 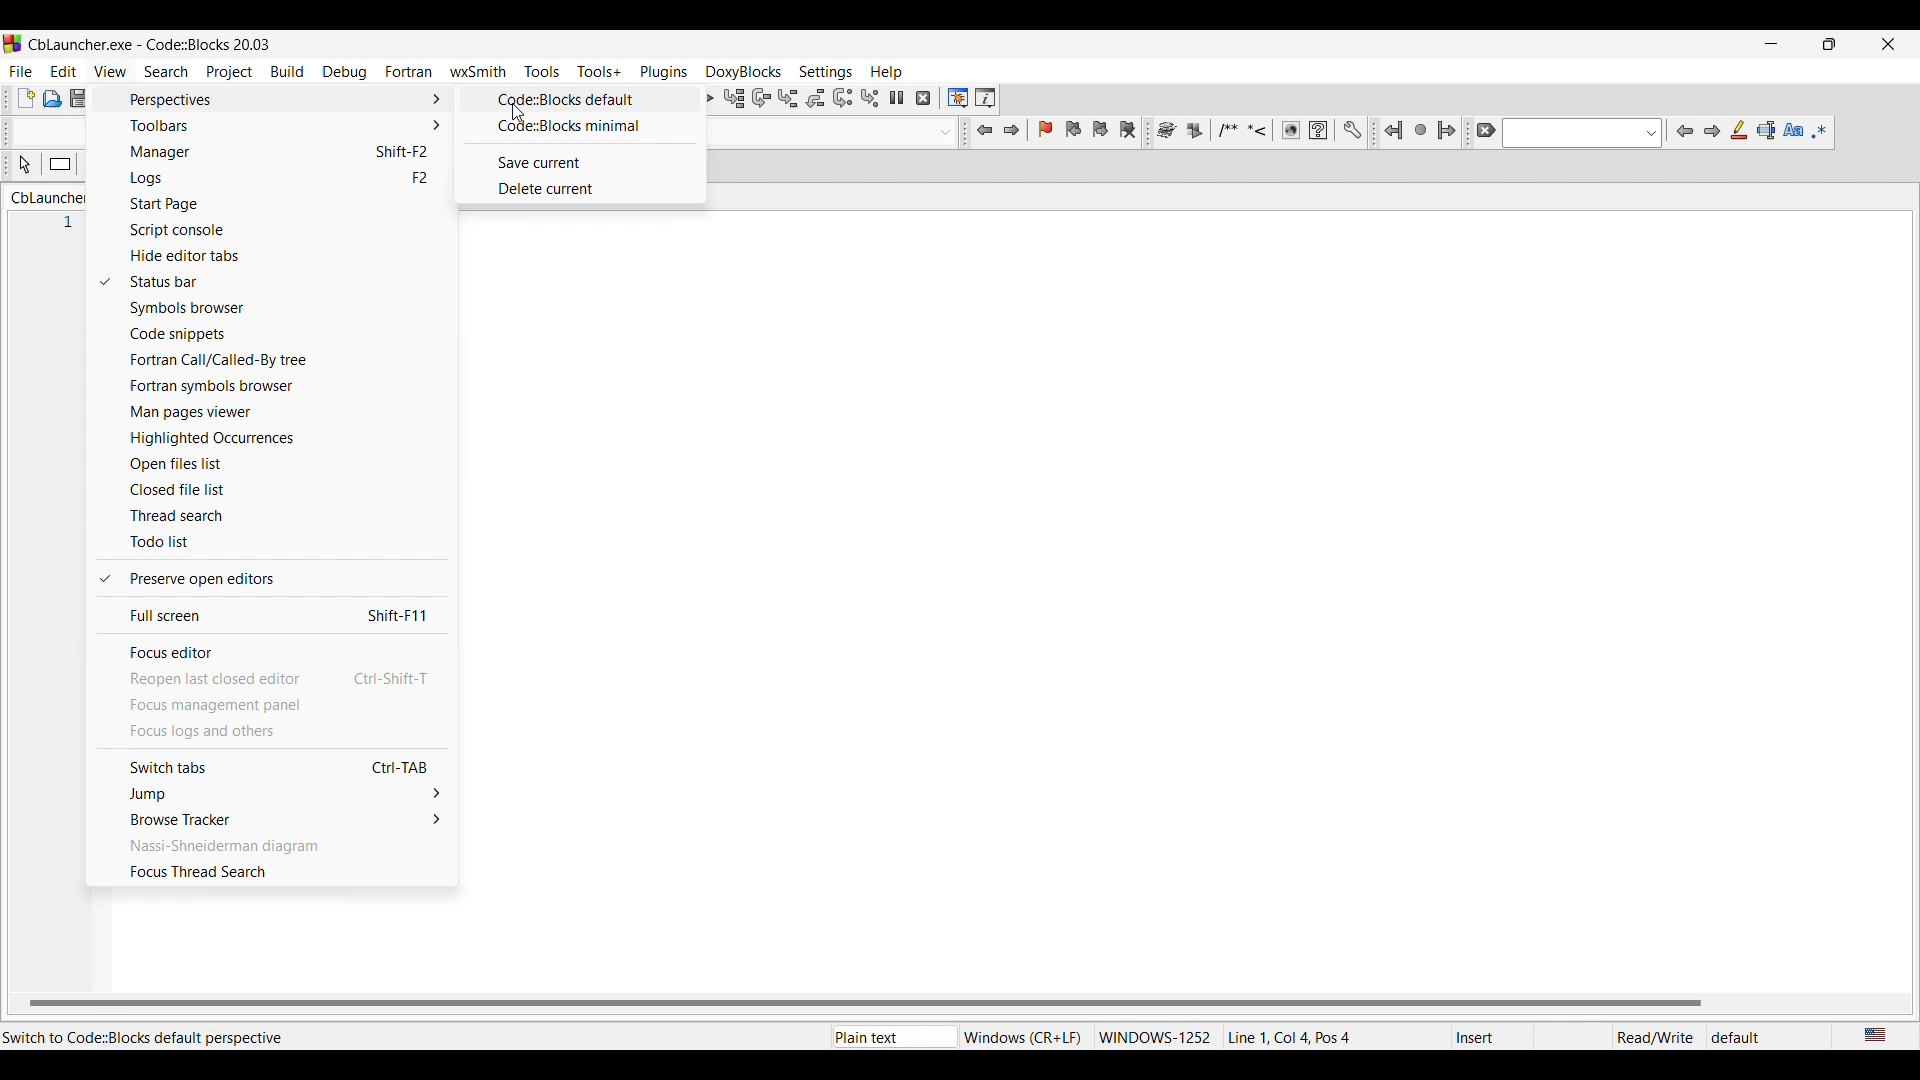 I want to click on Script console, so click(x=290, y=231).